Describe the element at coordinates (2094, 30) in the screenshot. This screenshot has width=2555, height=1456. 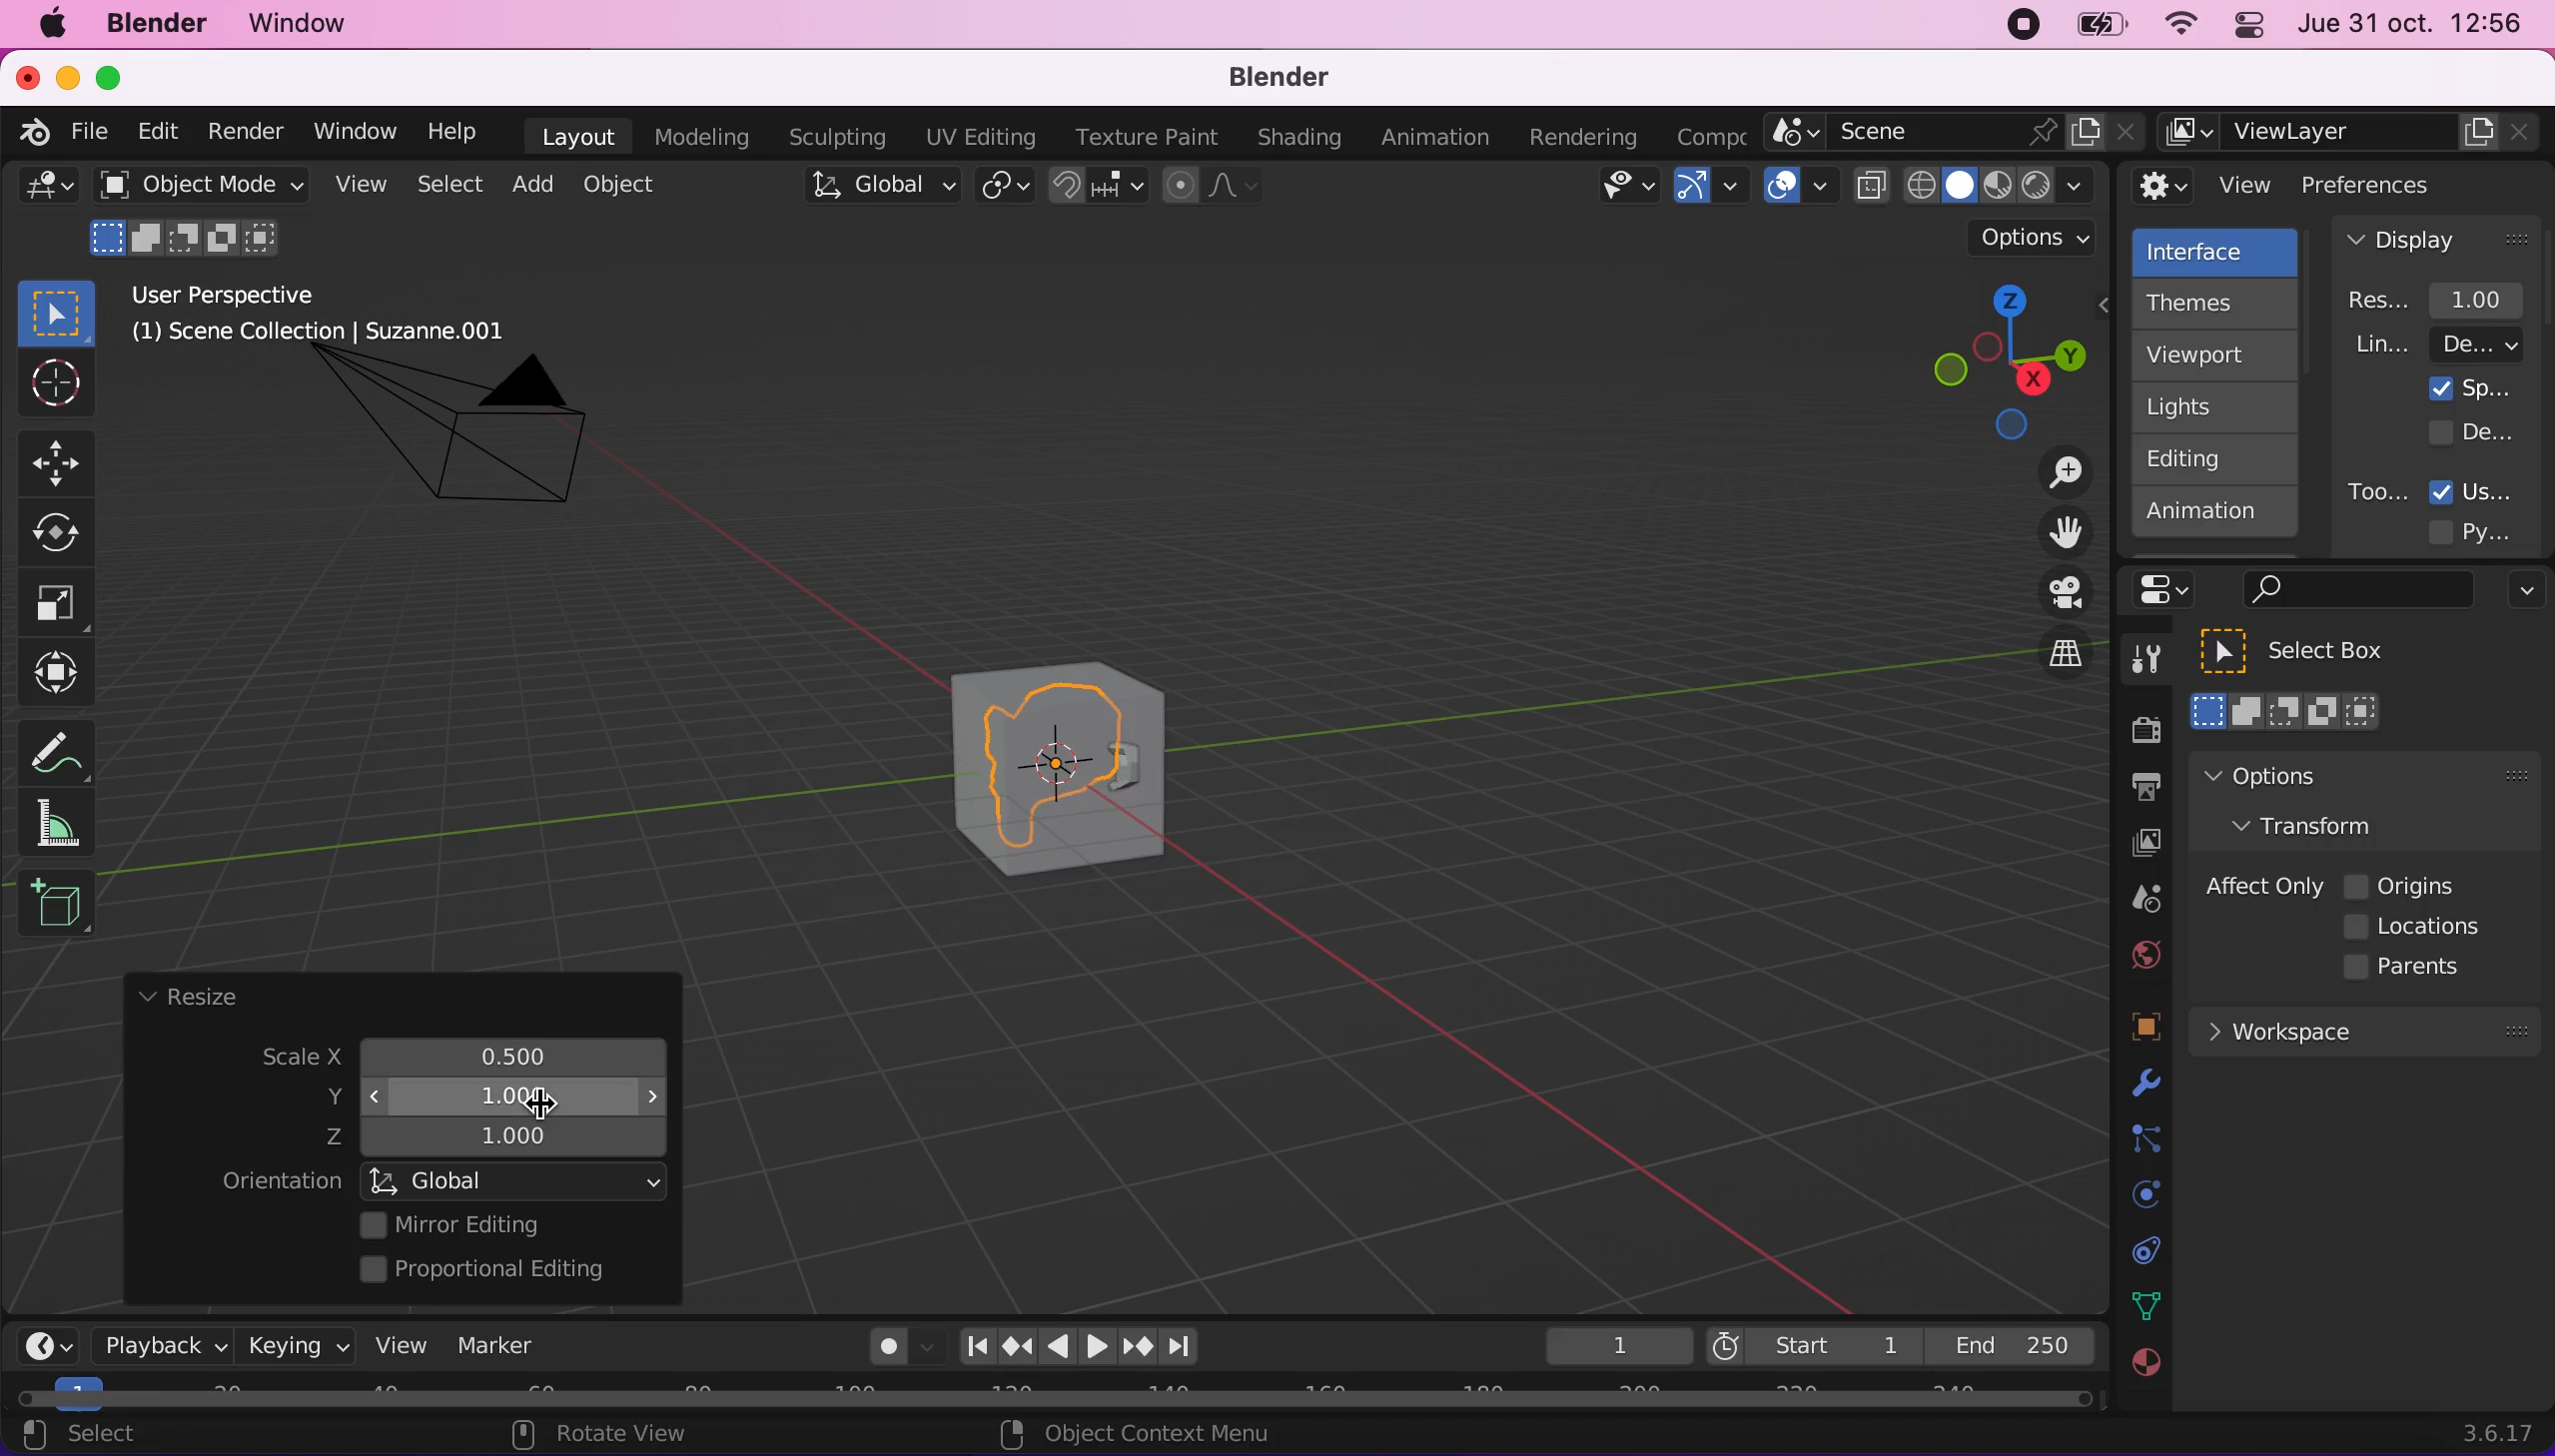
I see `battery` at that location.